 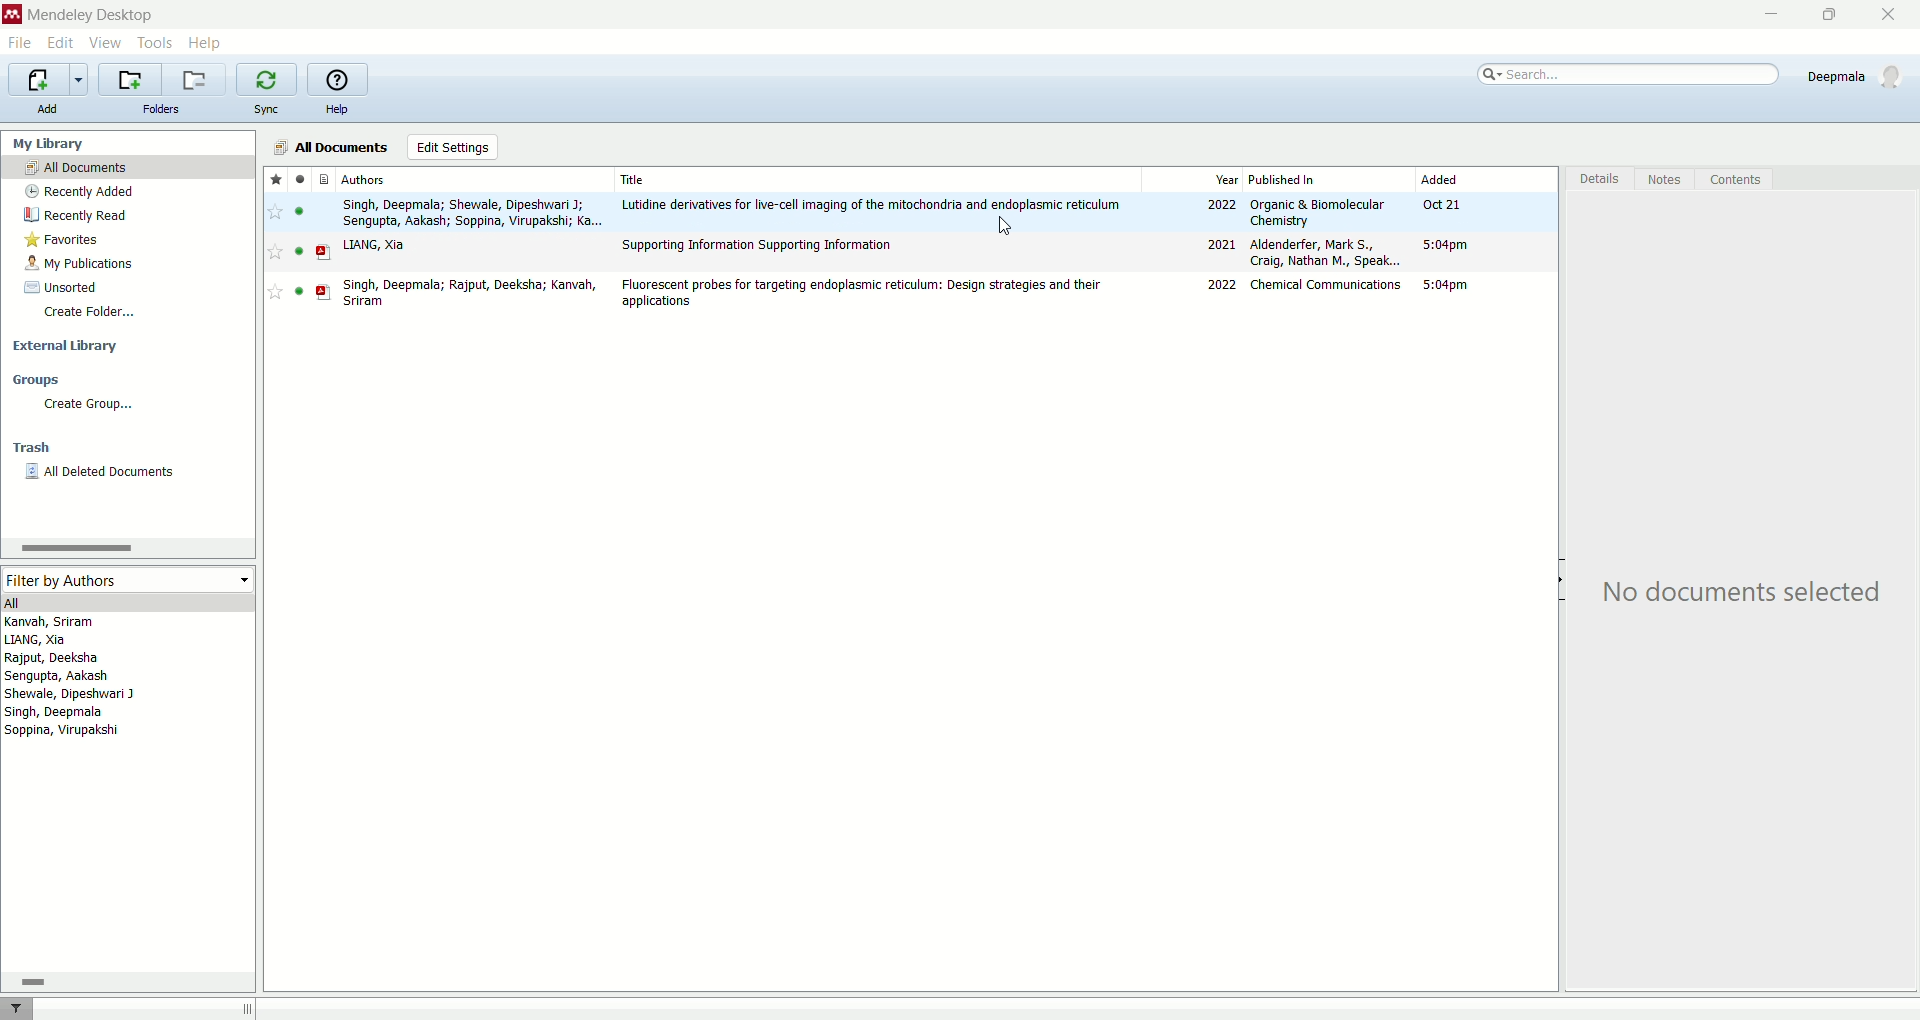 What do you see at coordinates (66, 346) in the screenshot?
I see `external library` at bounding box center [66, 346].